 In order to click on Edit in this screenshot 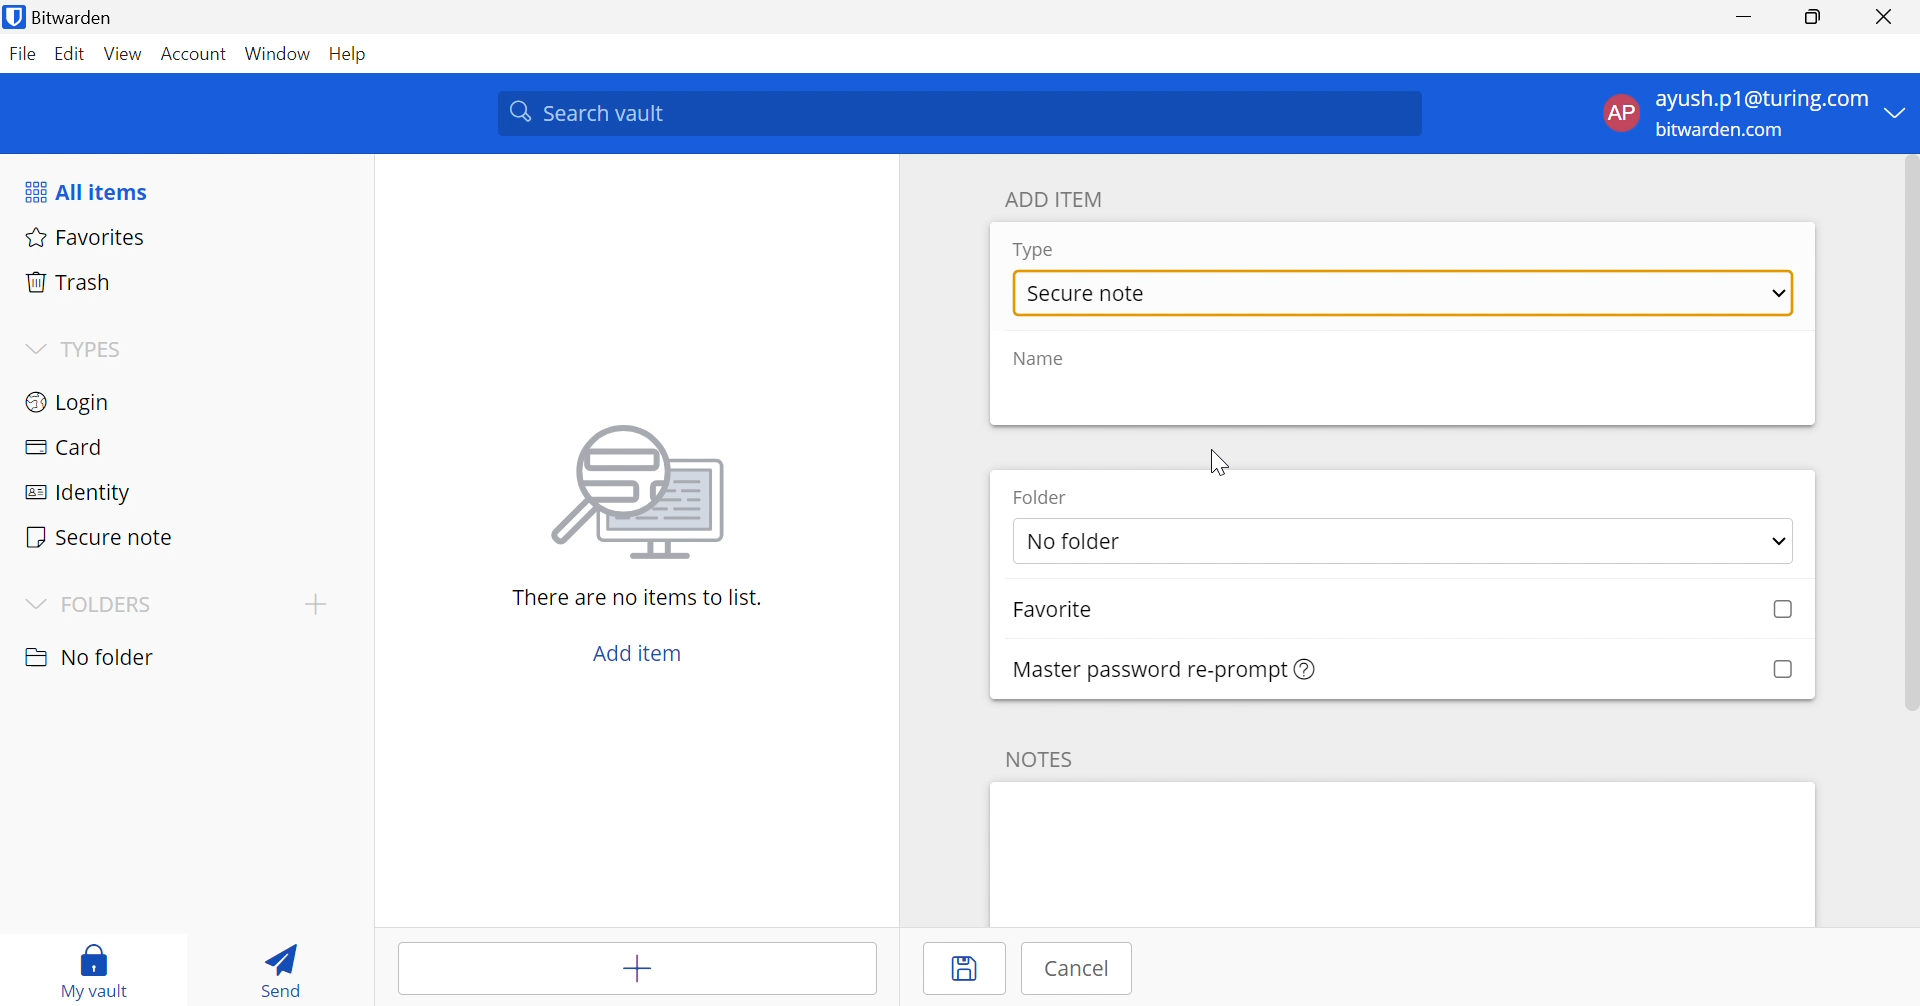, I will do `click(73, 54)`.